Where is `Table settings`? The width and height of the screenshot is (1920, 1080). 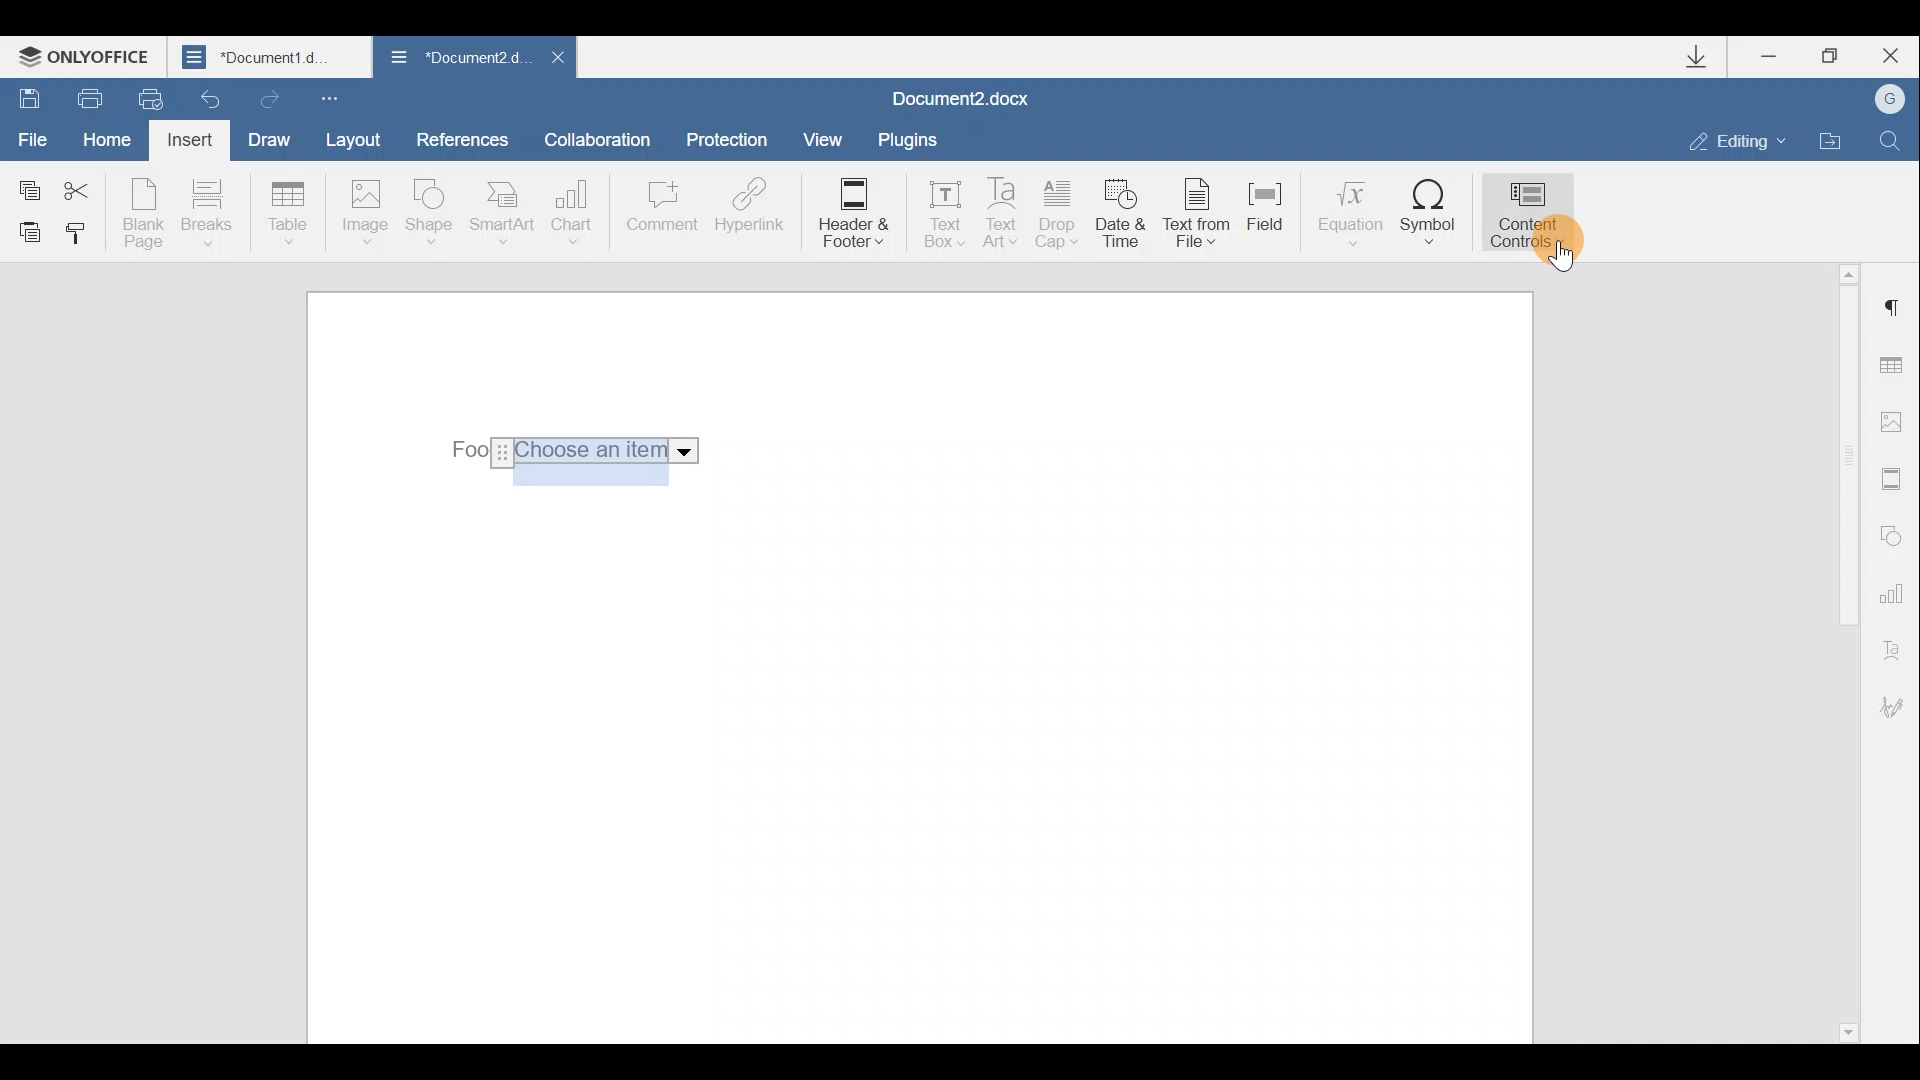 Table settings is located at coordinates (1897, 368).